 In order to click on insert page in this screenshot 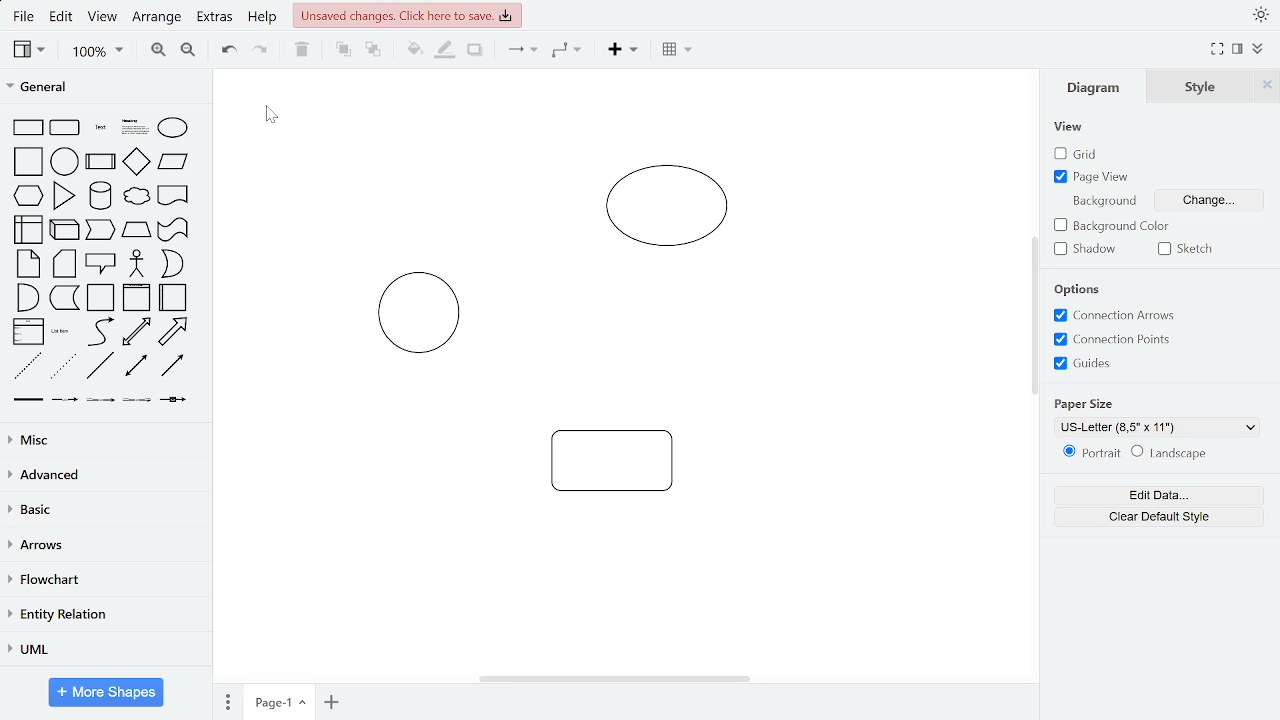, I will do `click(331, 701)`.